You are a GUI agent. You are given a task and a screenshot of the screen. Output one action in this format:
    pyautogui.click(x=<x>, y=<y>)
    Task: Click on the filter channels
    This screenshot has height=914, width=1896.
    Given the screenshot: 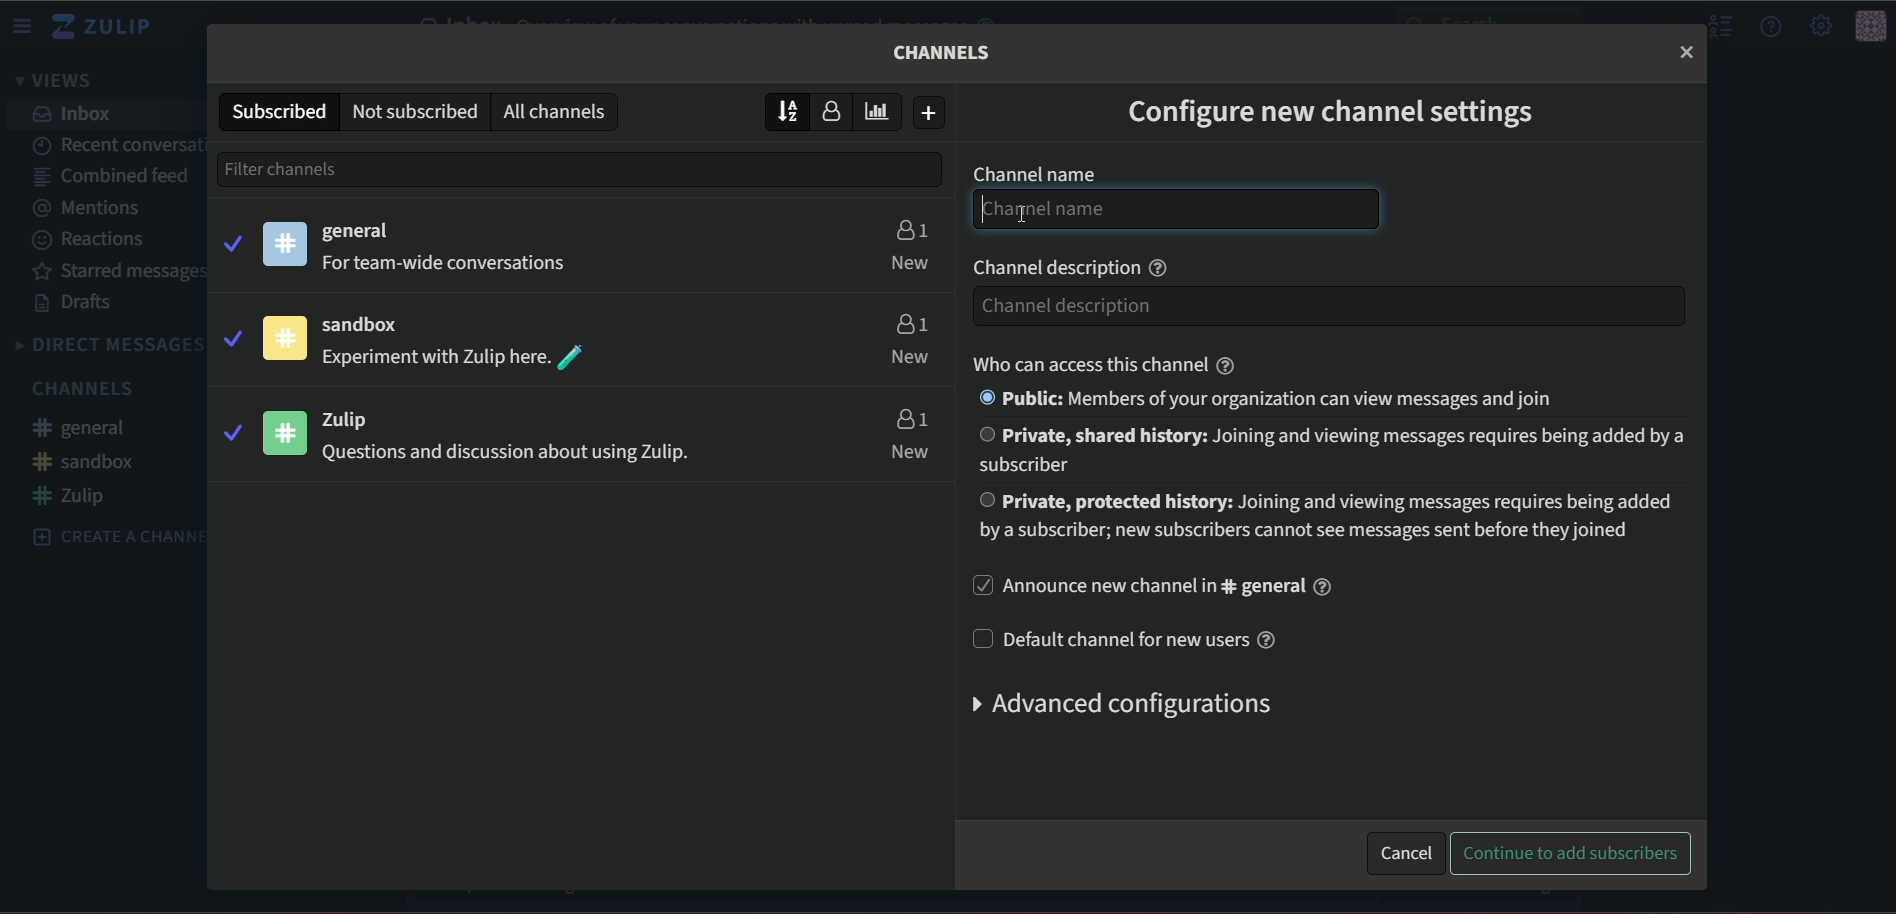 What is the action you would take?
    pyautogui.click(x=321, y=168)
    